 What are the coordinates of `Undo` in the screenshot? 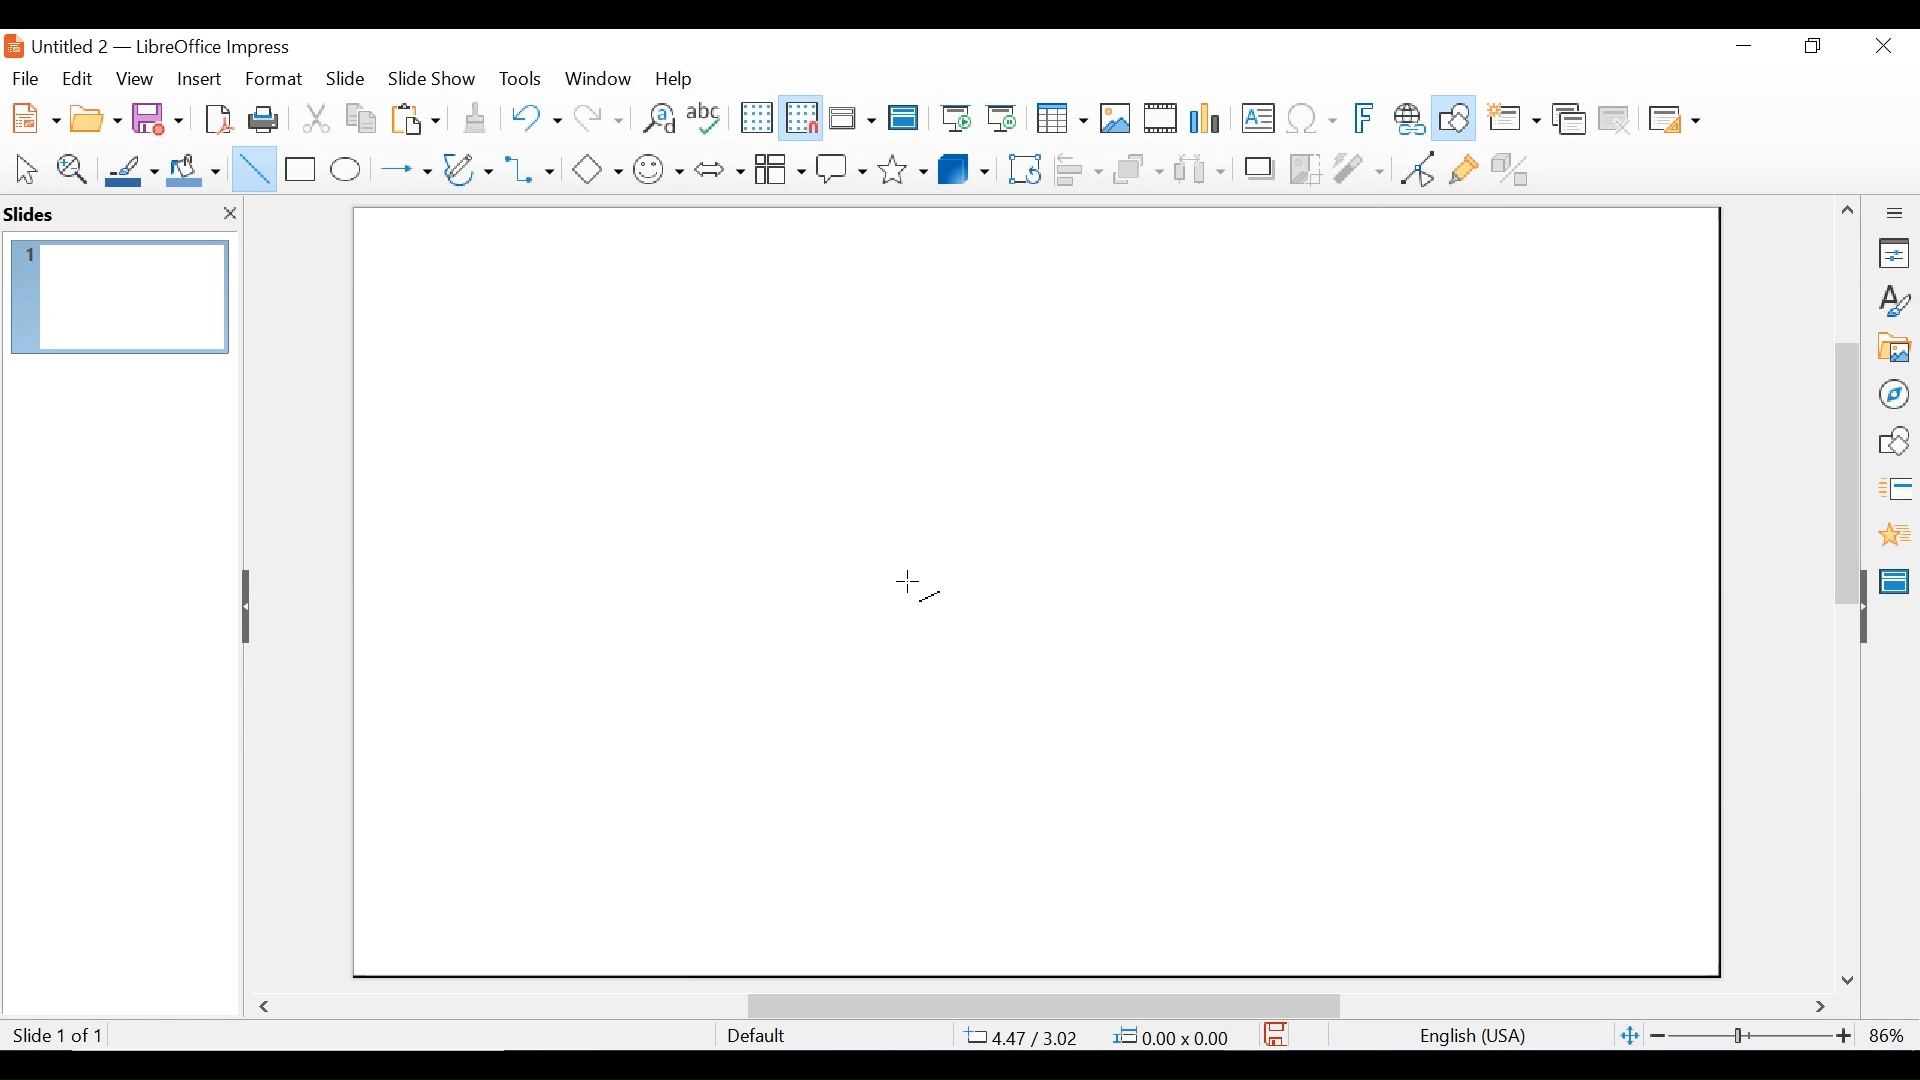 It's located at (533, 116).